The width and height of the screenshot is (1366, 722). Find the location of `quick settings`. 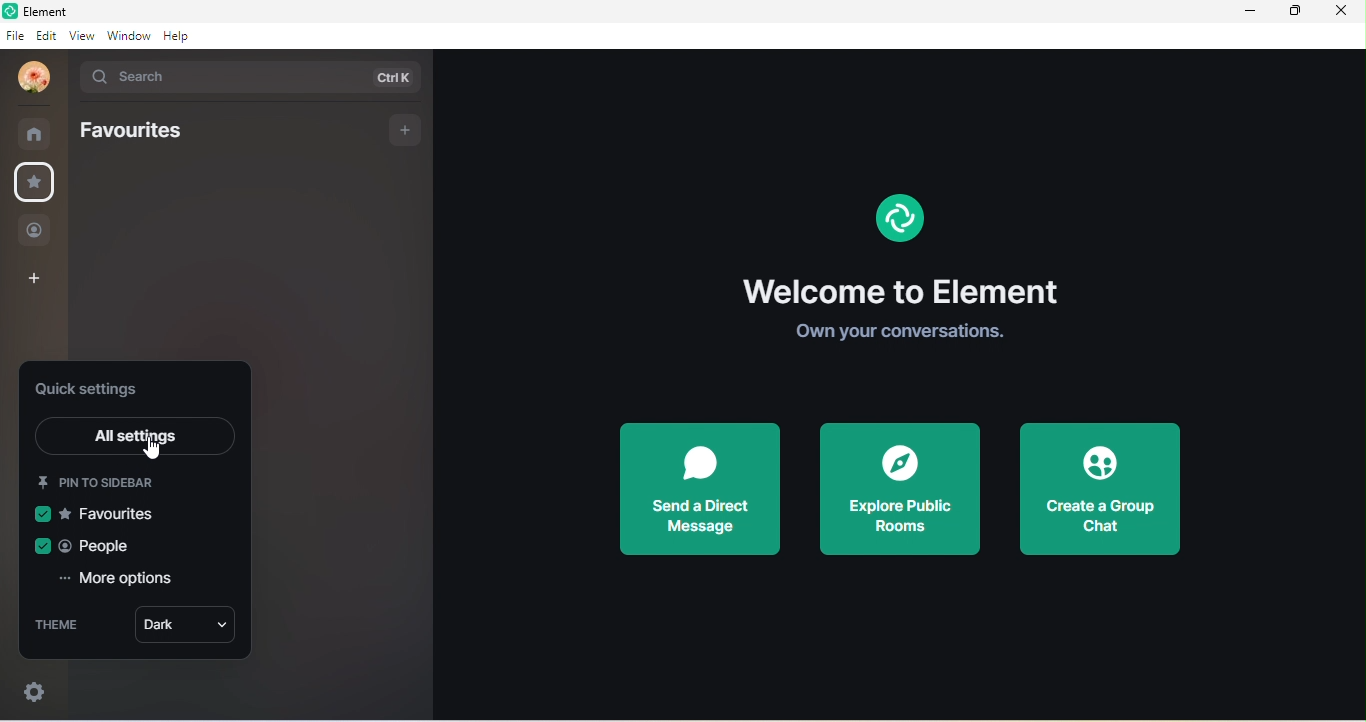

quick settings is located at coordinates (89, 390).